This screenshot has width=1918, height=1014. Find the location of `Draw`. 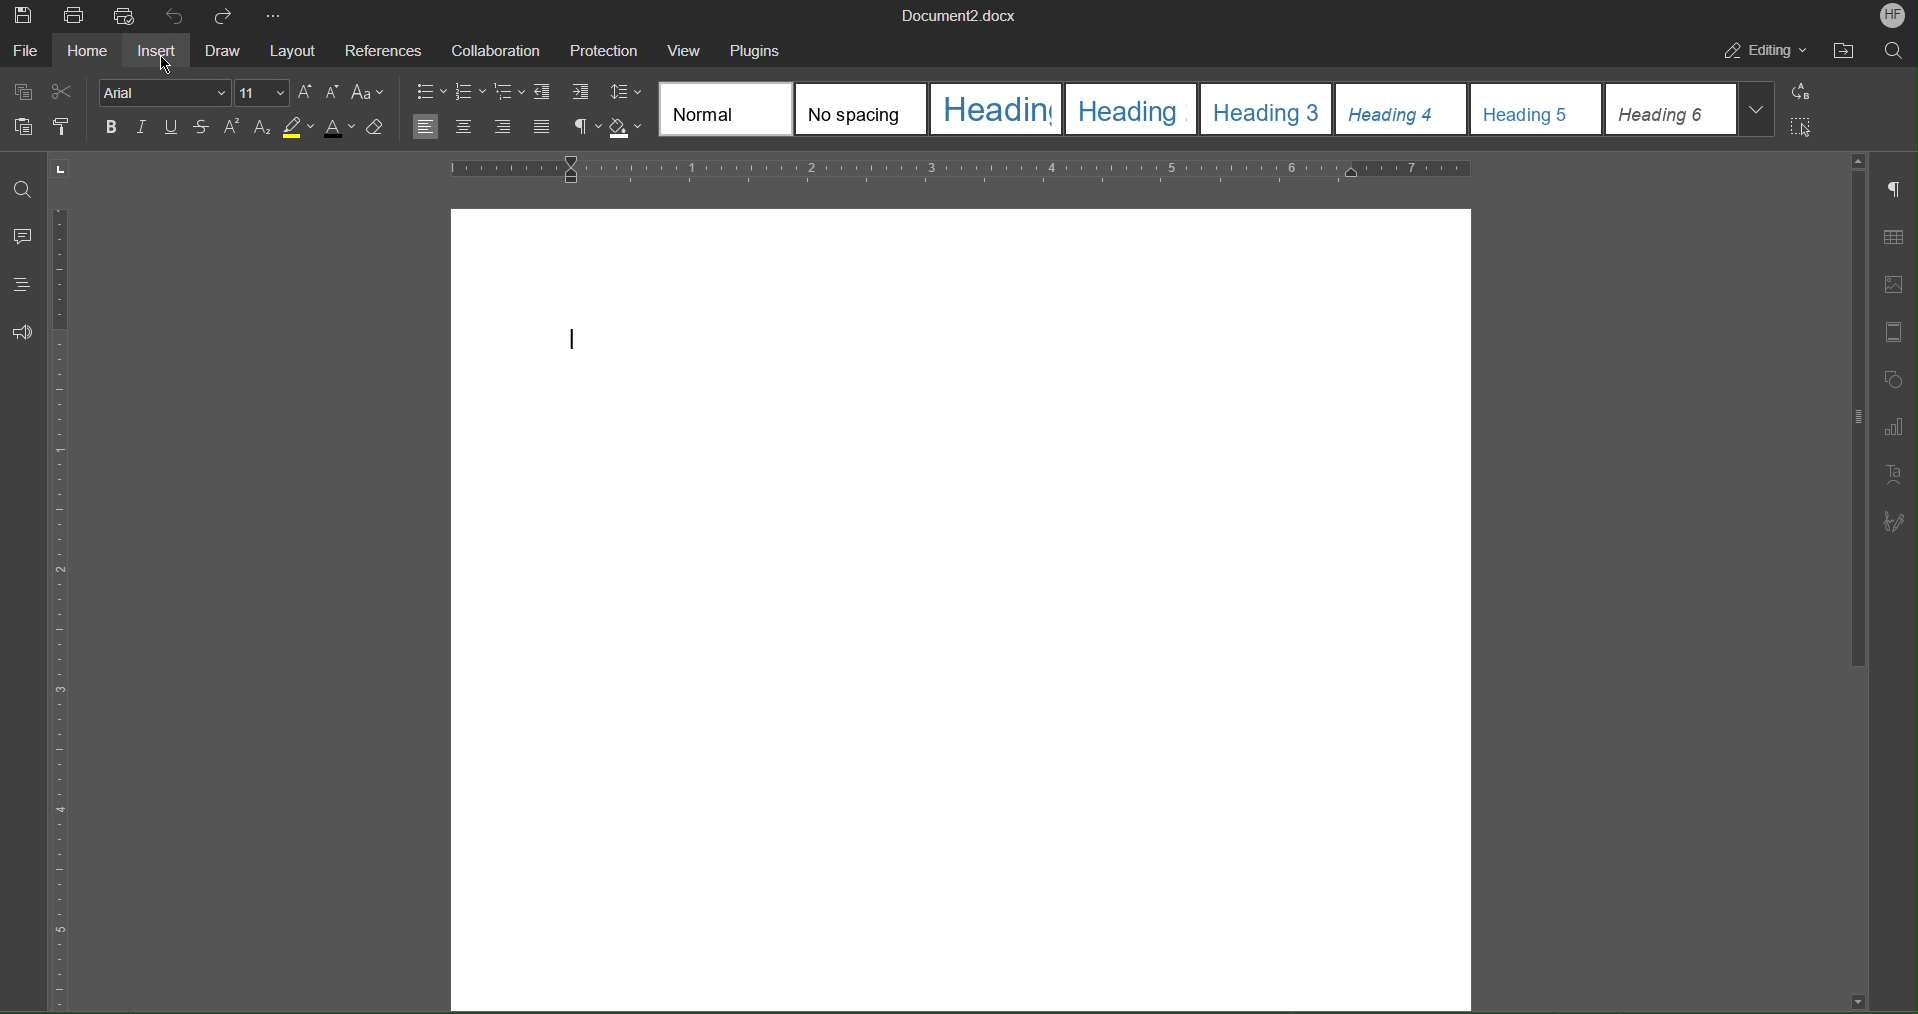

Draw is located at coordinates (221, 48).